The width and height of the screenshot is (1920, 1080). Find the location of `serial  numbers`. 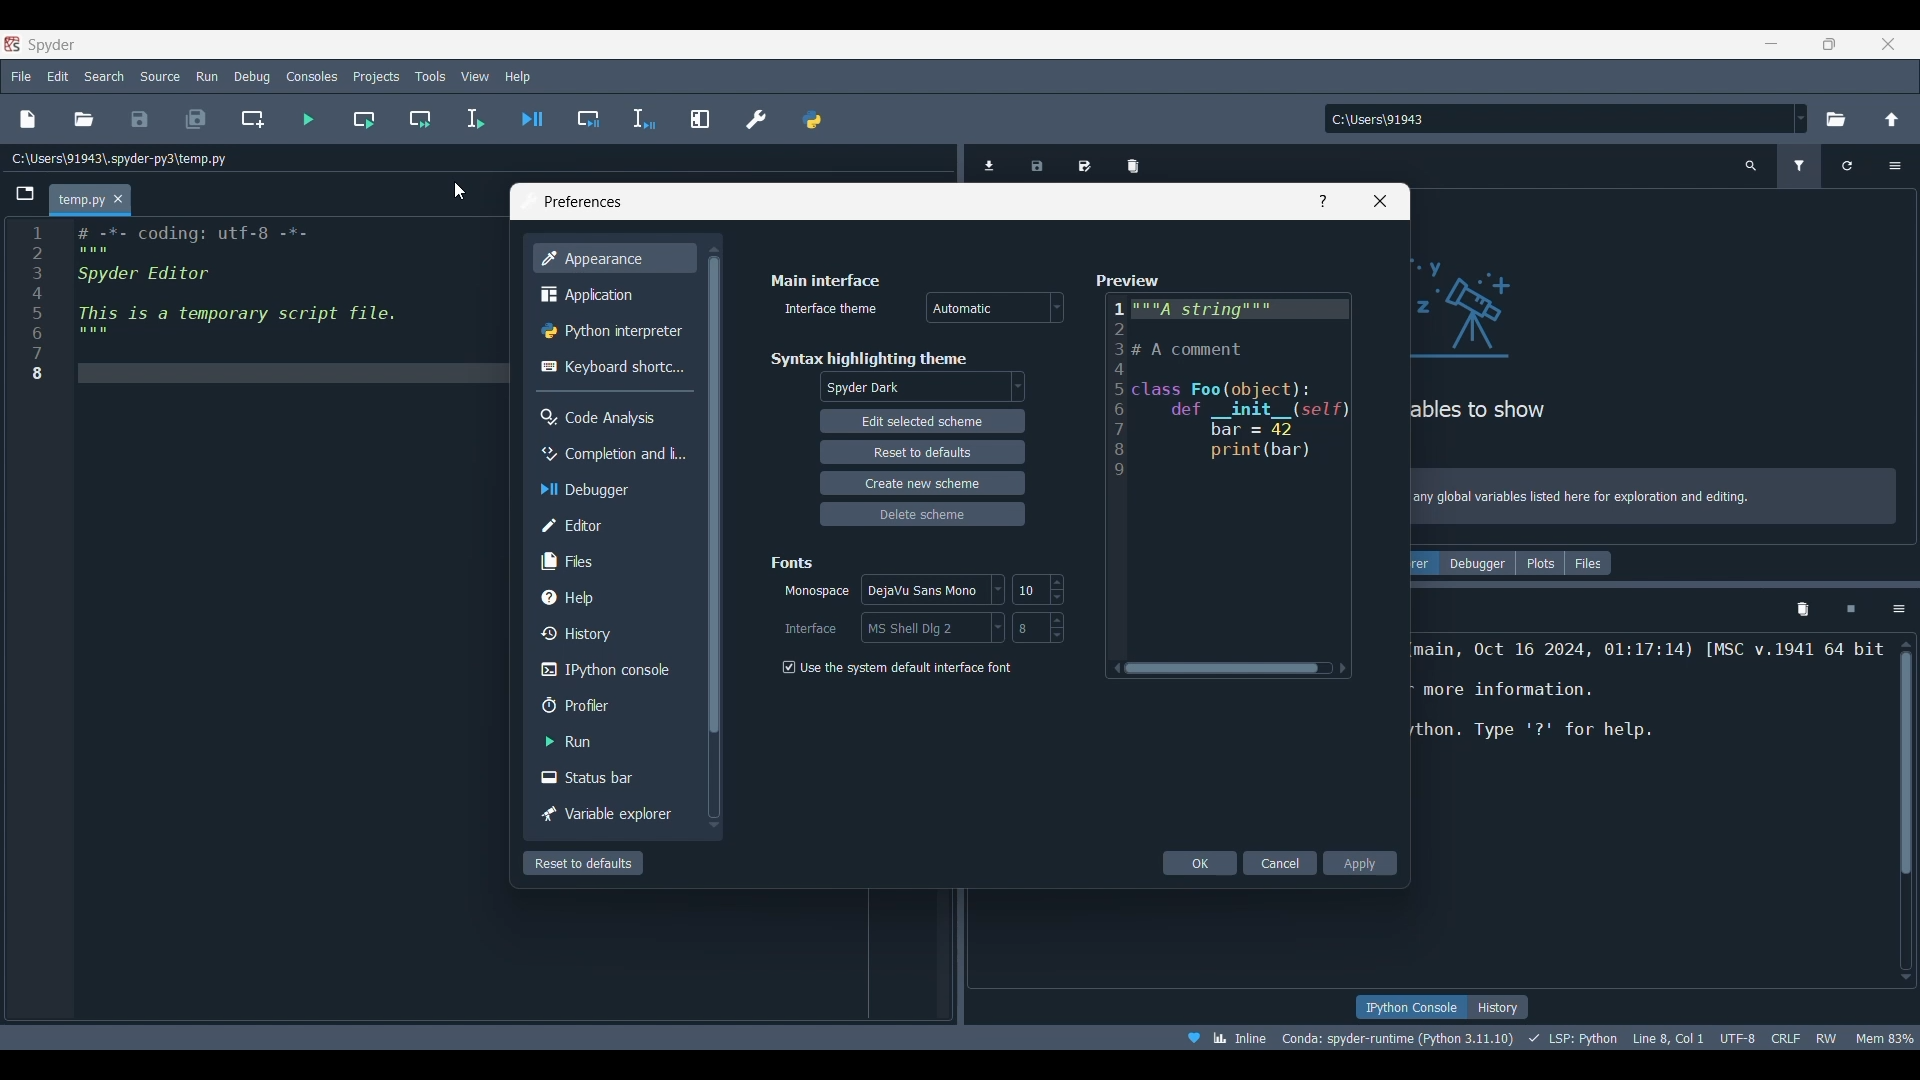

serial  numbers is located at coordinates (34, 313).